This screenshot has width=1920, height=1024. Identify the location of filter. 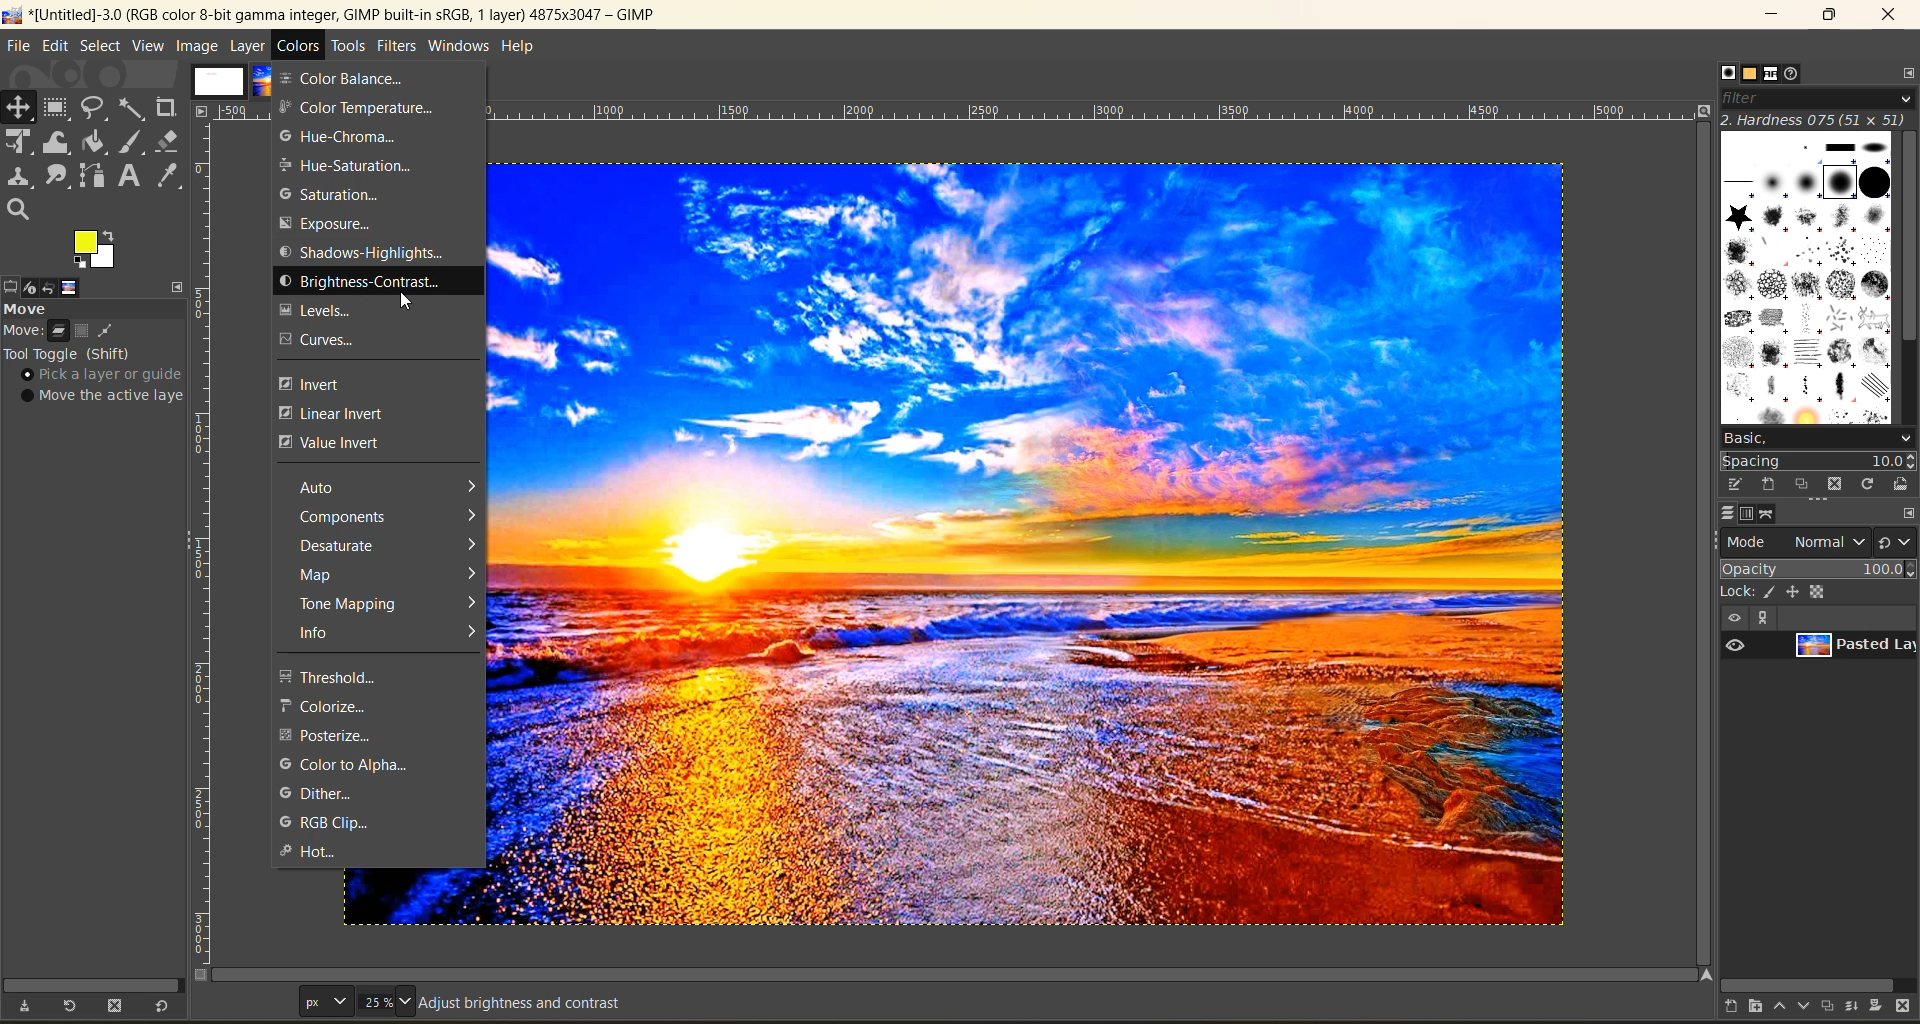
(1818, 98).